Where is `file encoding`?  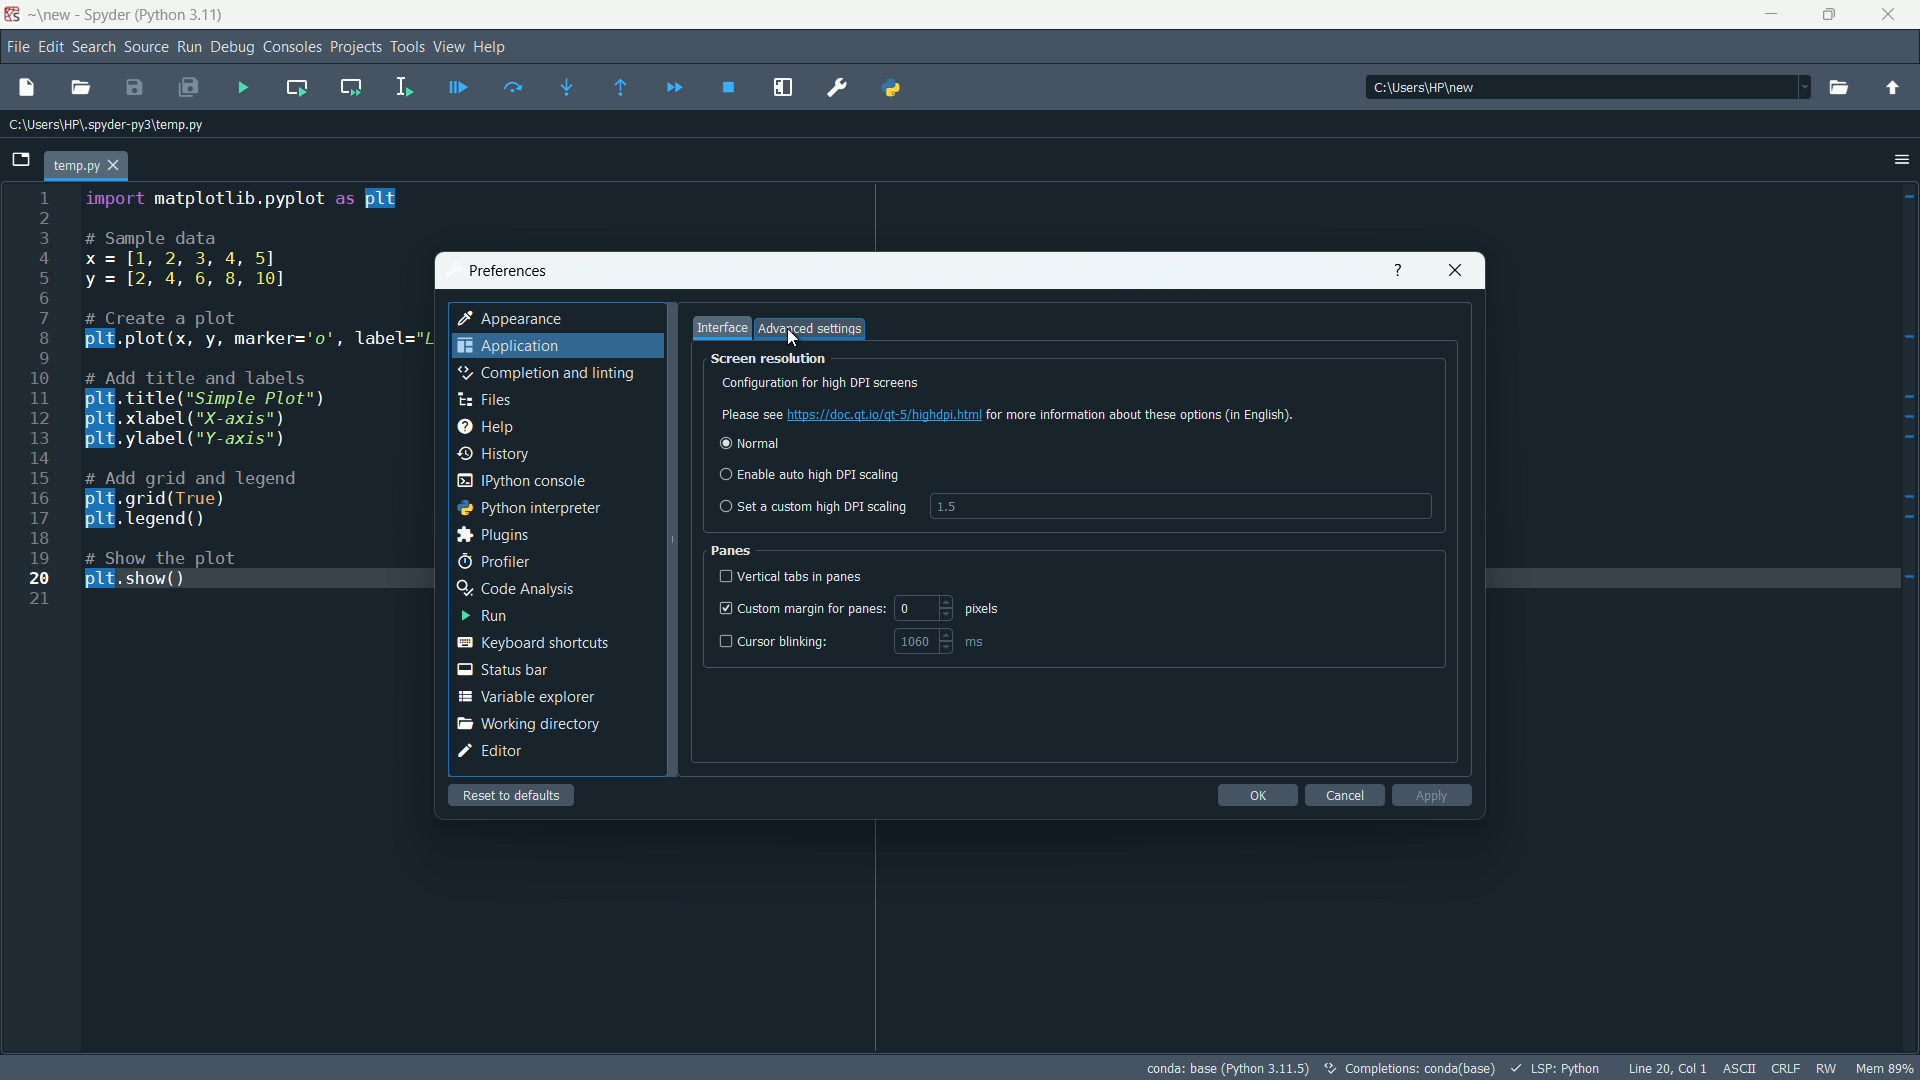 file encoding is located at coordinates (1739, 1069).